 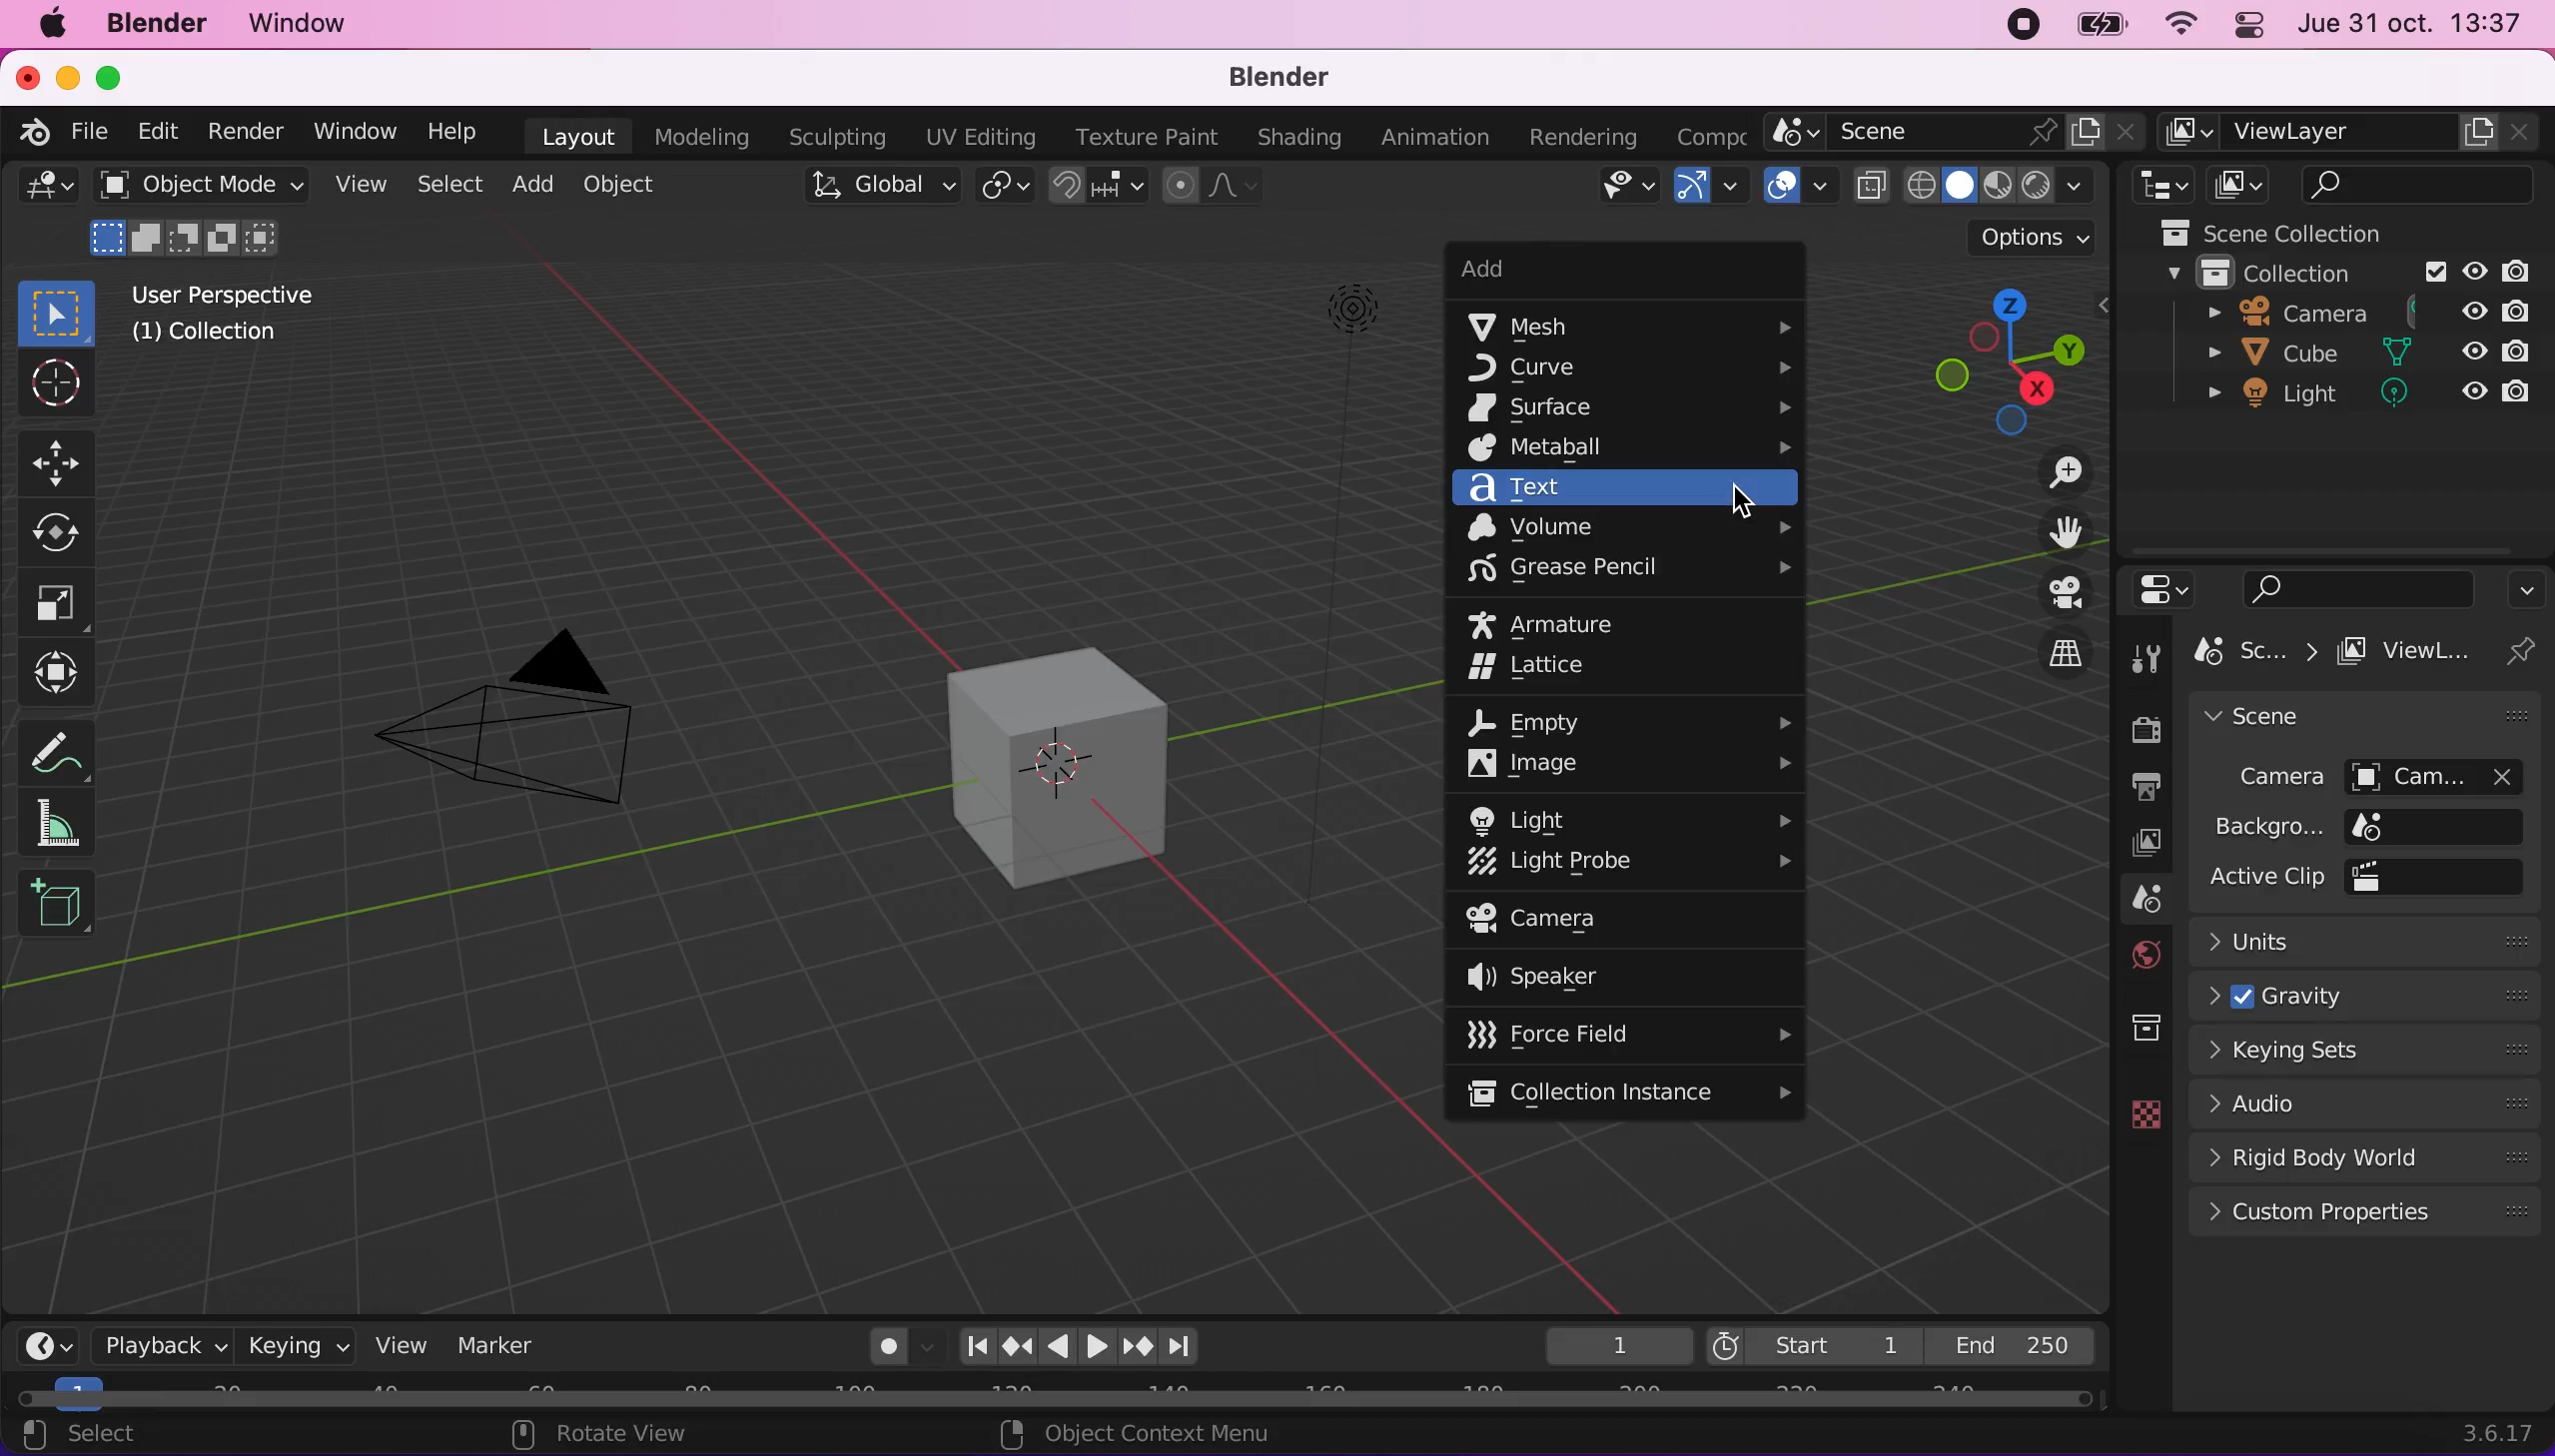 What do you see at coordinates (2129, 900) in the screenshot?
I see `scene` at bounding box center [2129, 900].